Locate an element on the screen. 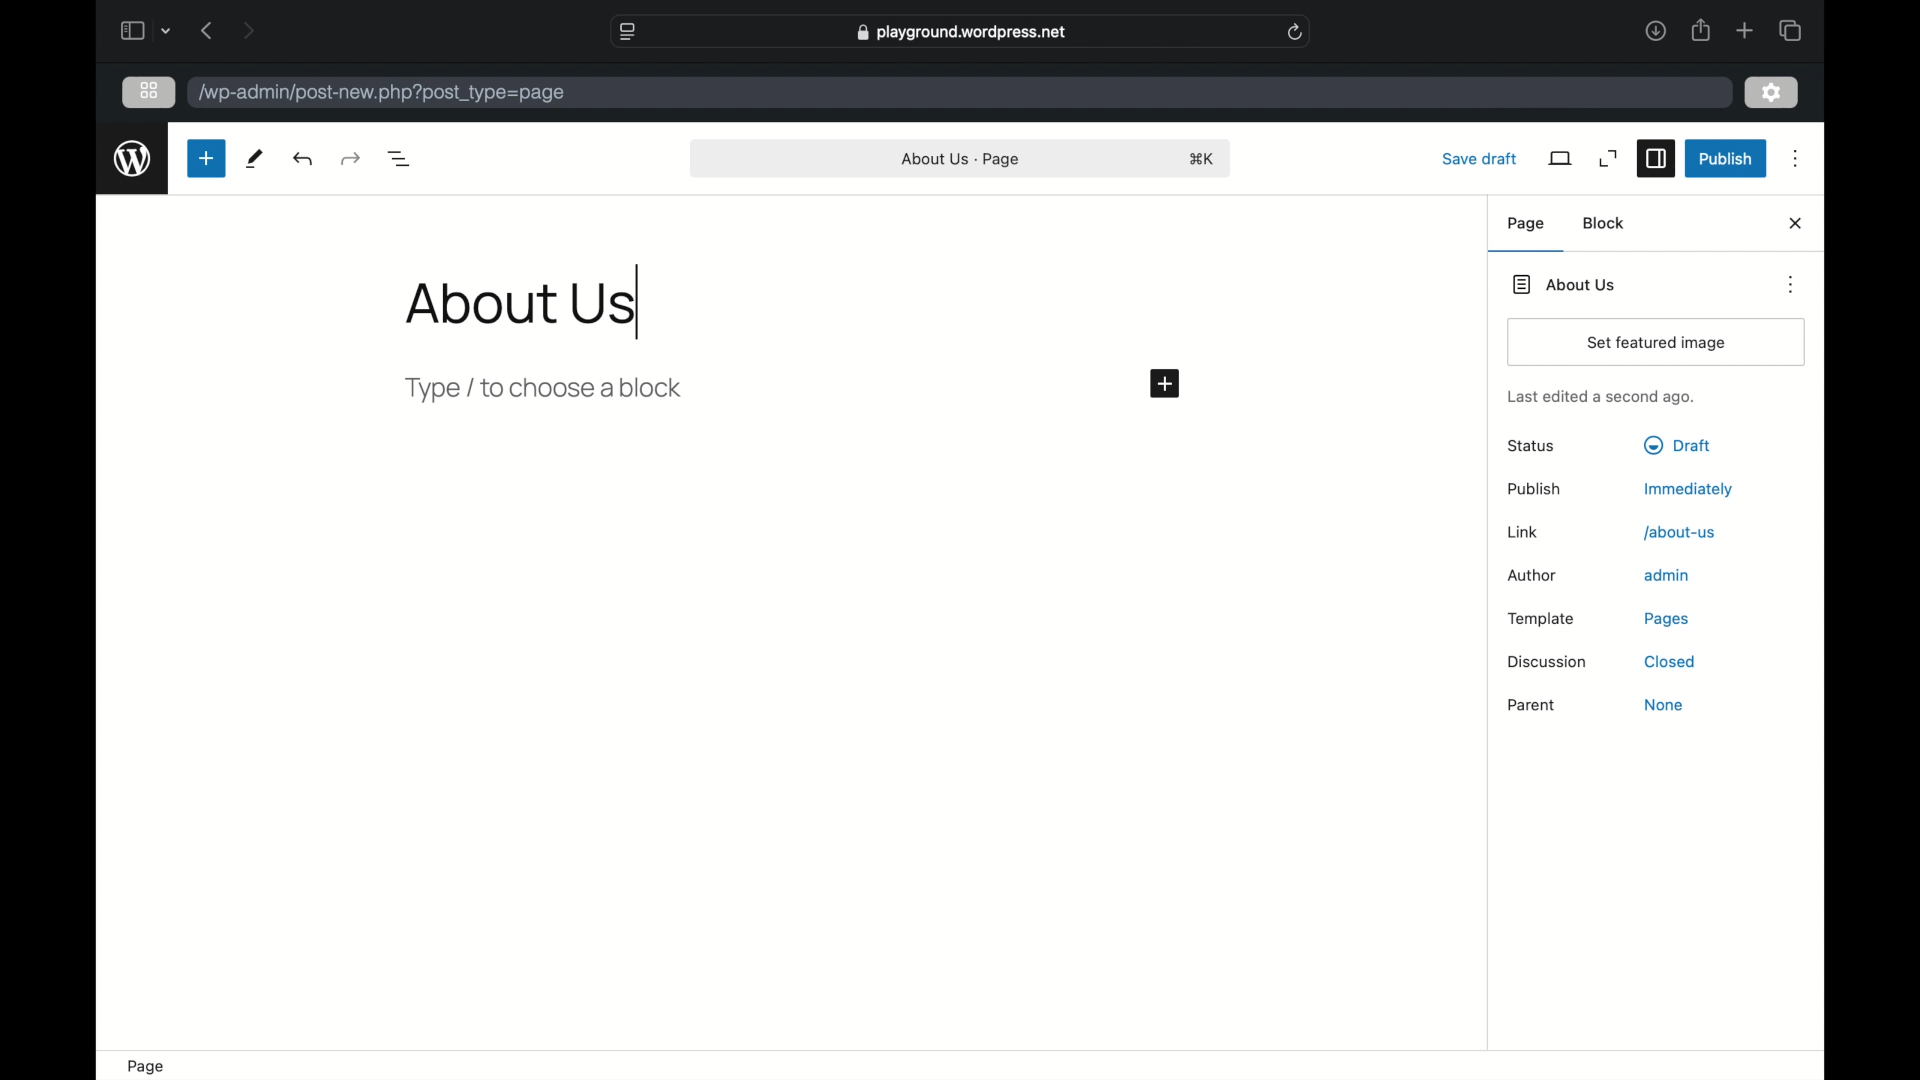  show sidebar is located at coordinates (131, 31).